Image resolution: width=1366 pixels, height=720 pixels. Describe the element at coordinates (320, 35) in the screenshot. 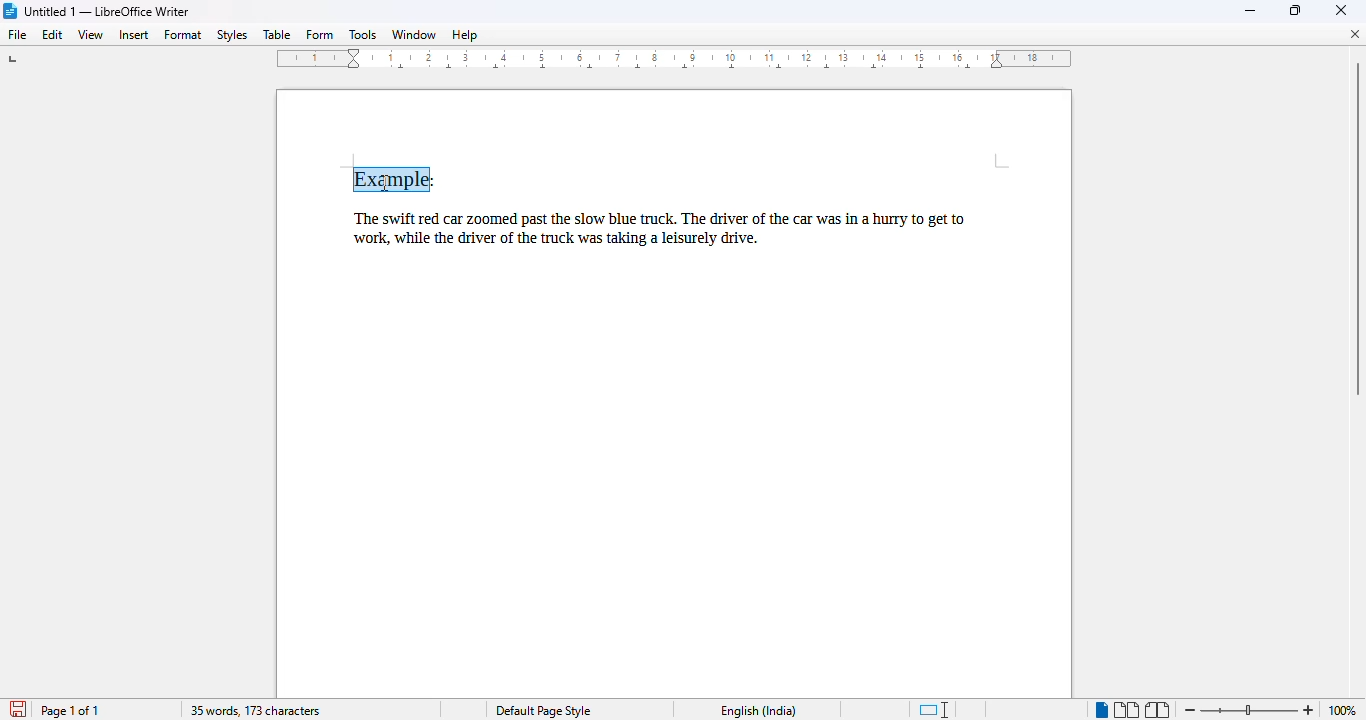

I see `form` at that location.